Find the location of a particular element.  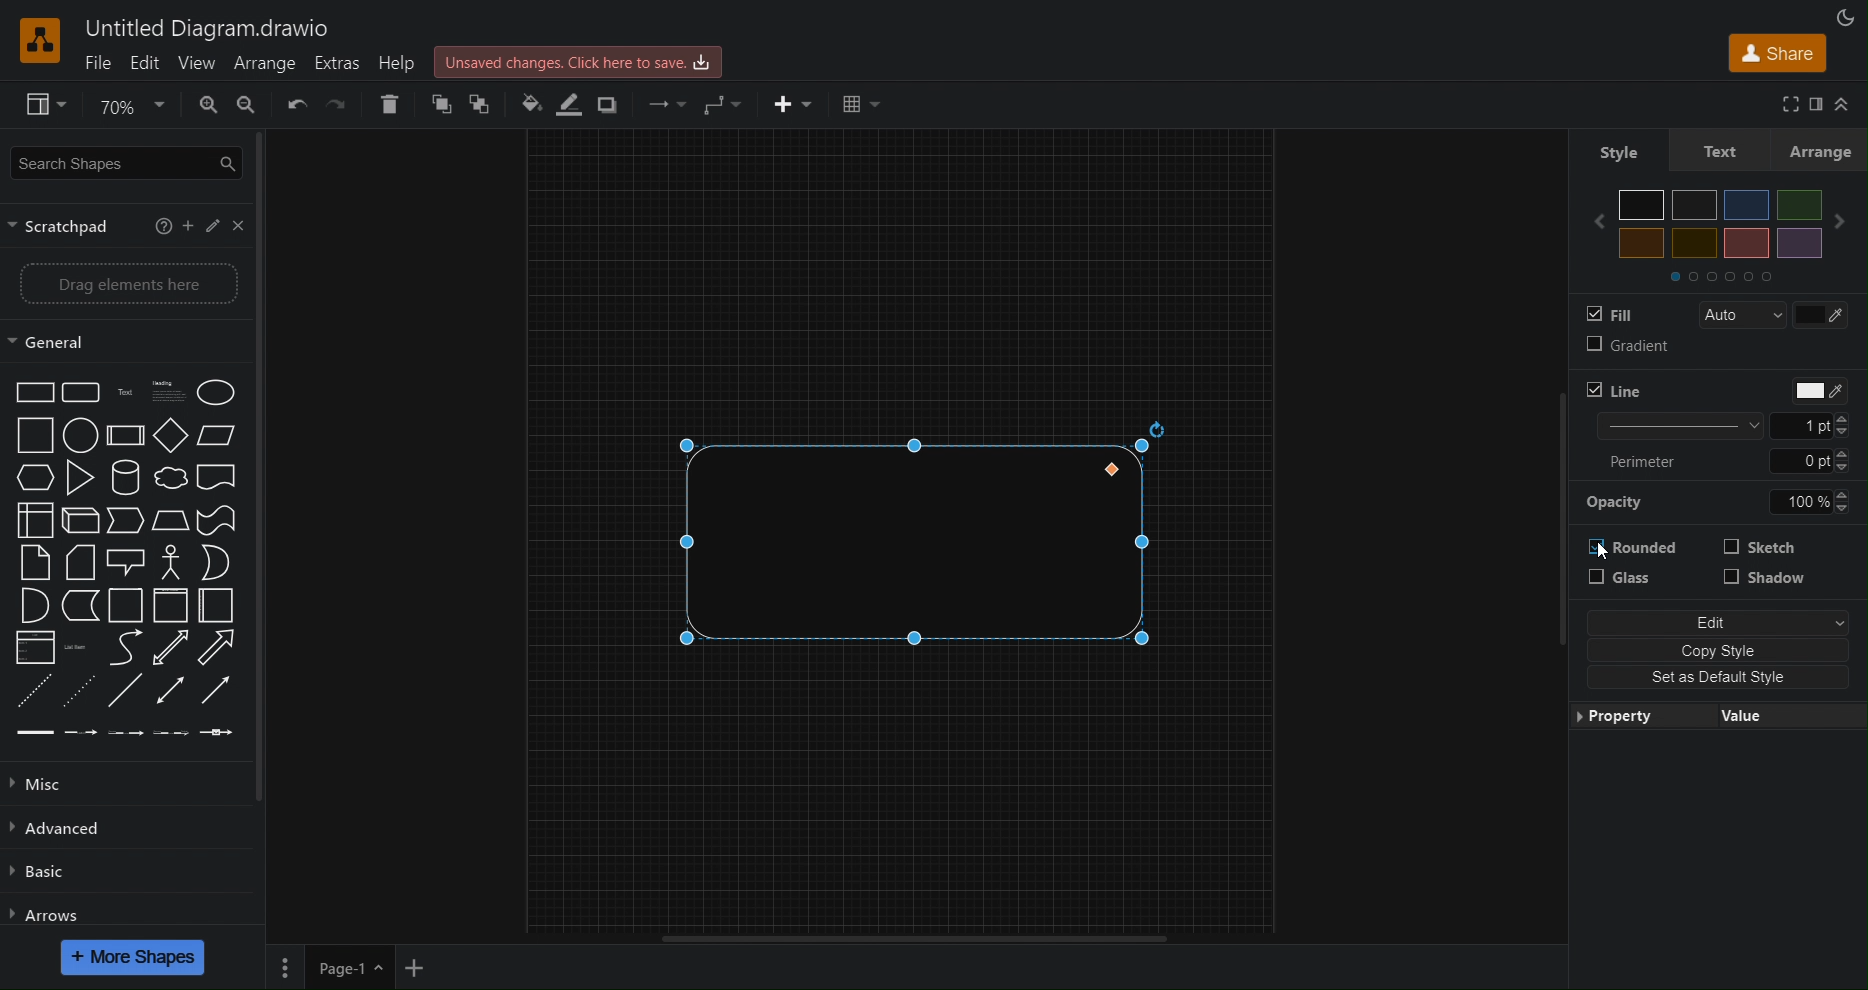

Set as Default Style is located at coordinates (1720, 681).